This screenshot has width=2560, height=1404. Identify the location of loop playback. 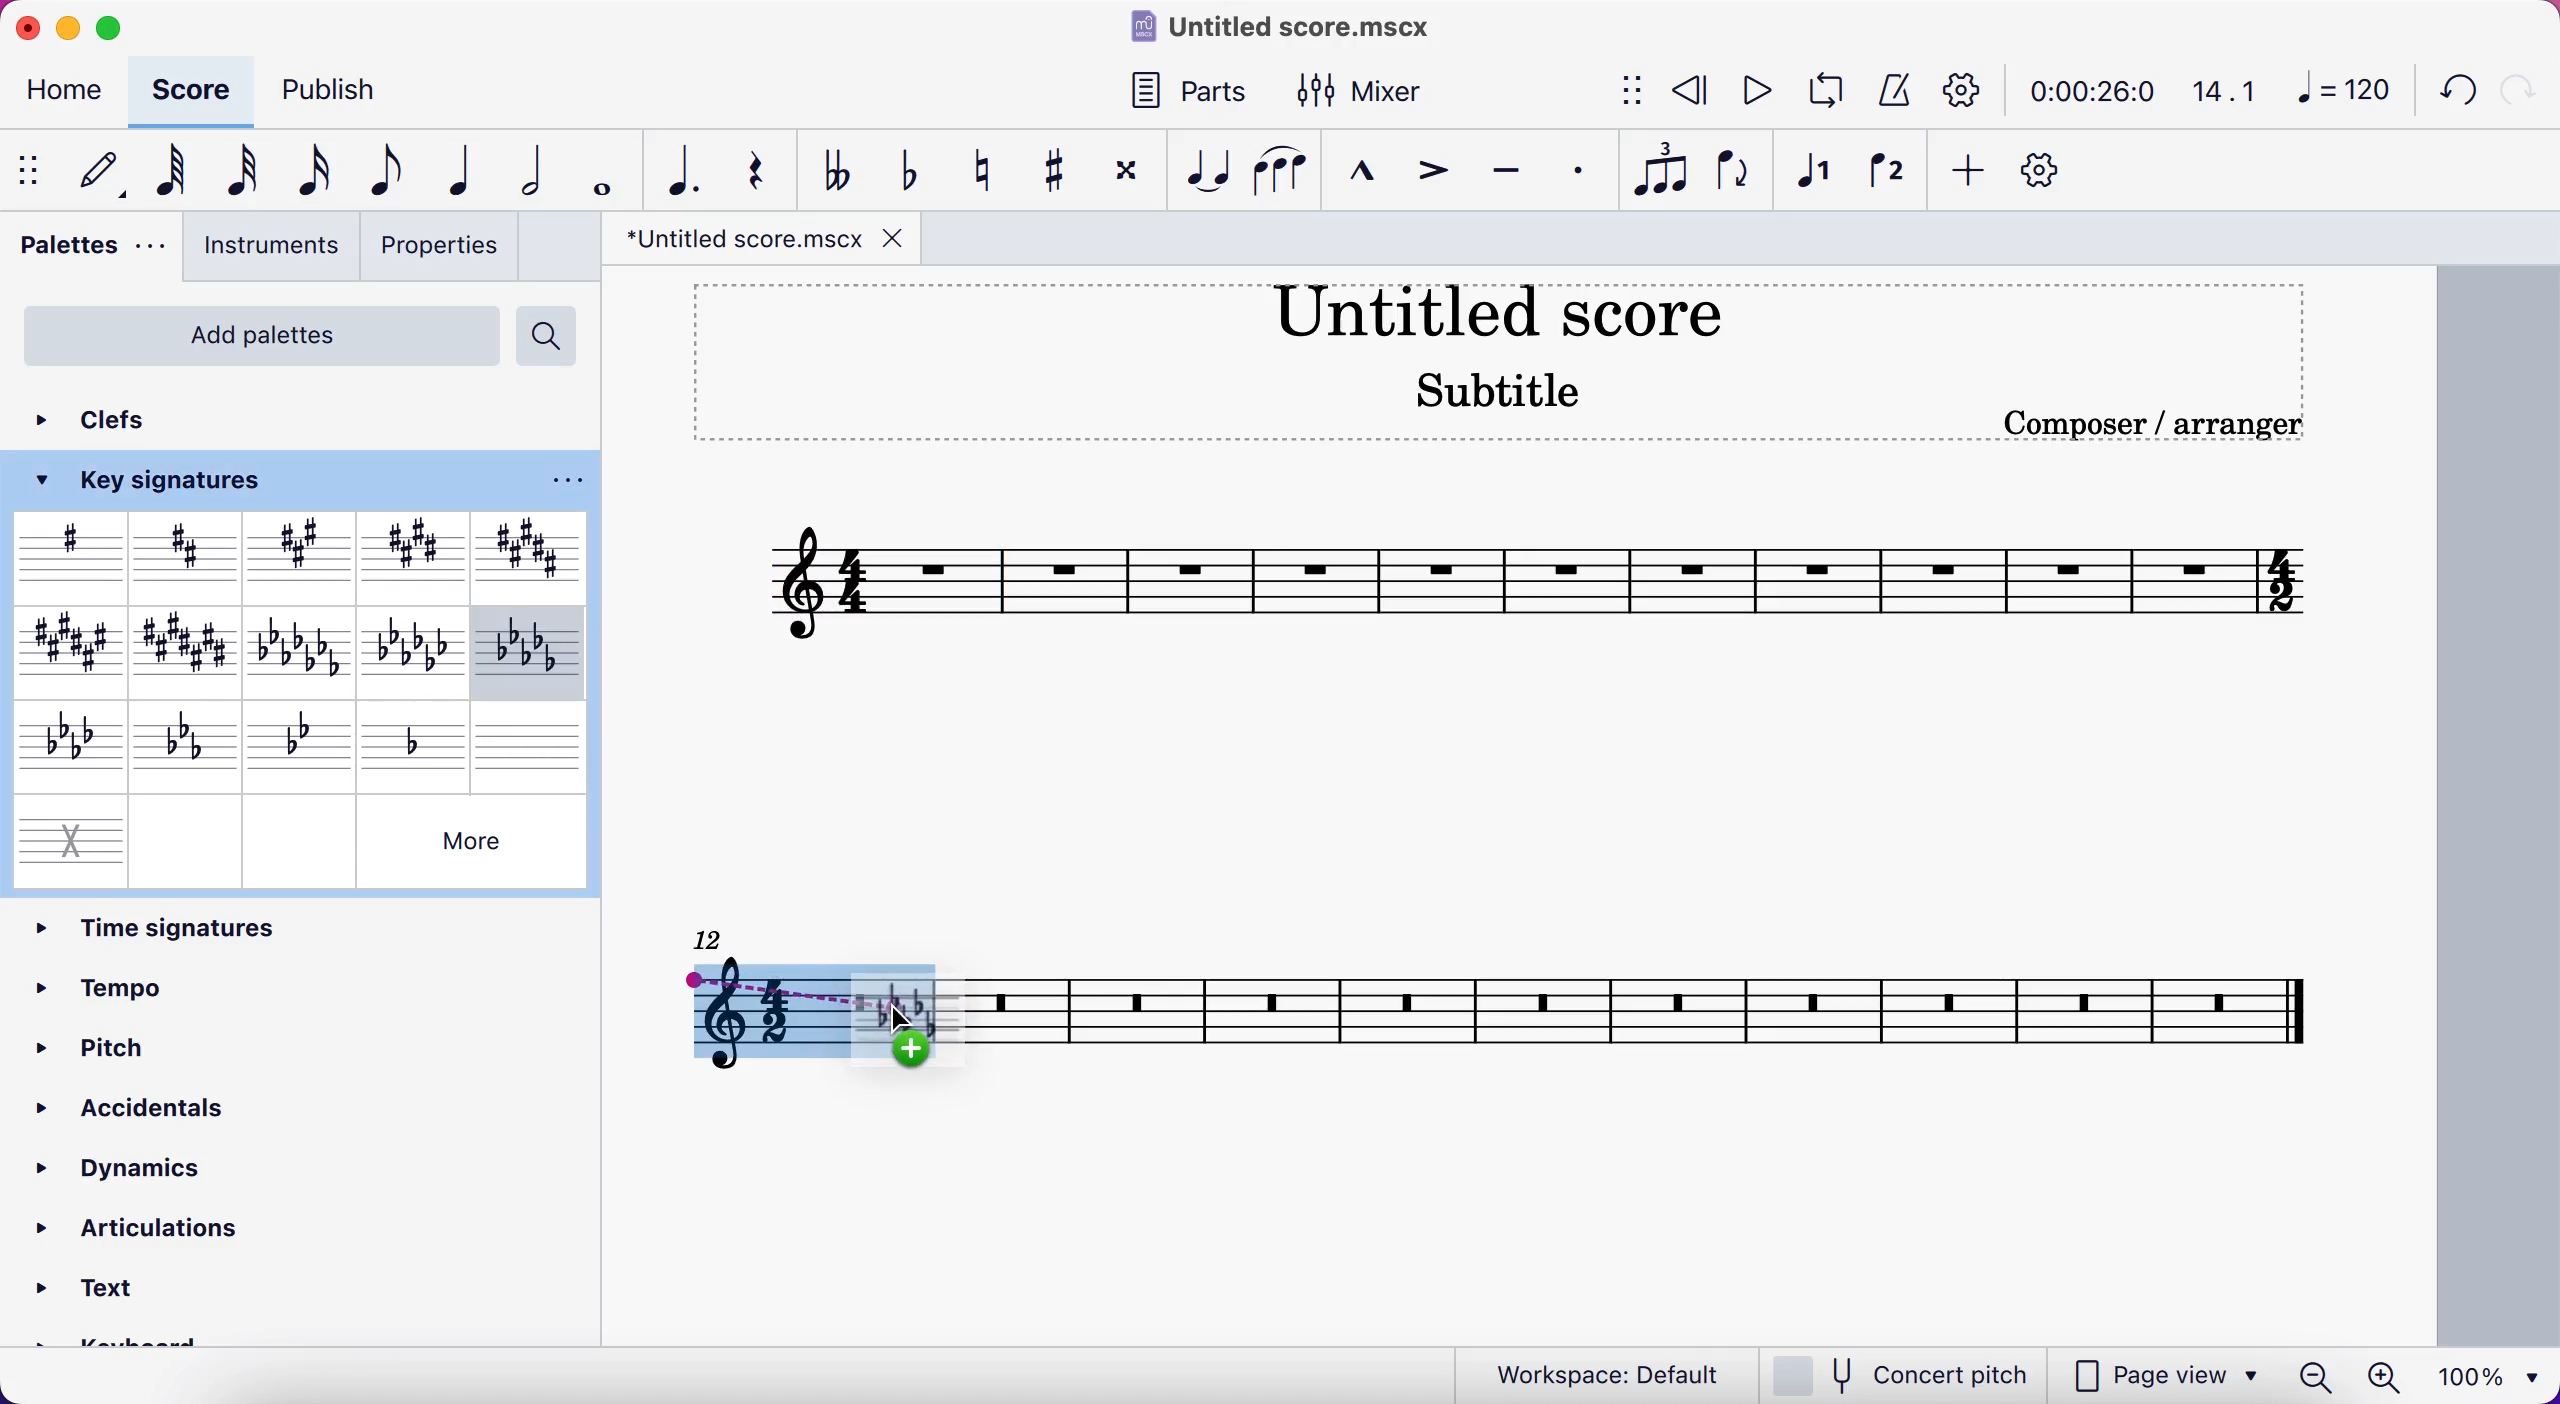
(1822, 90).